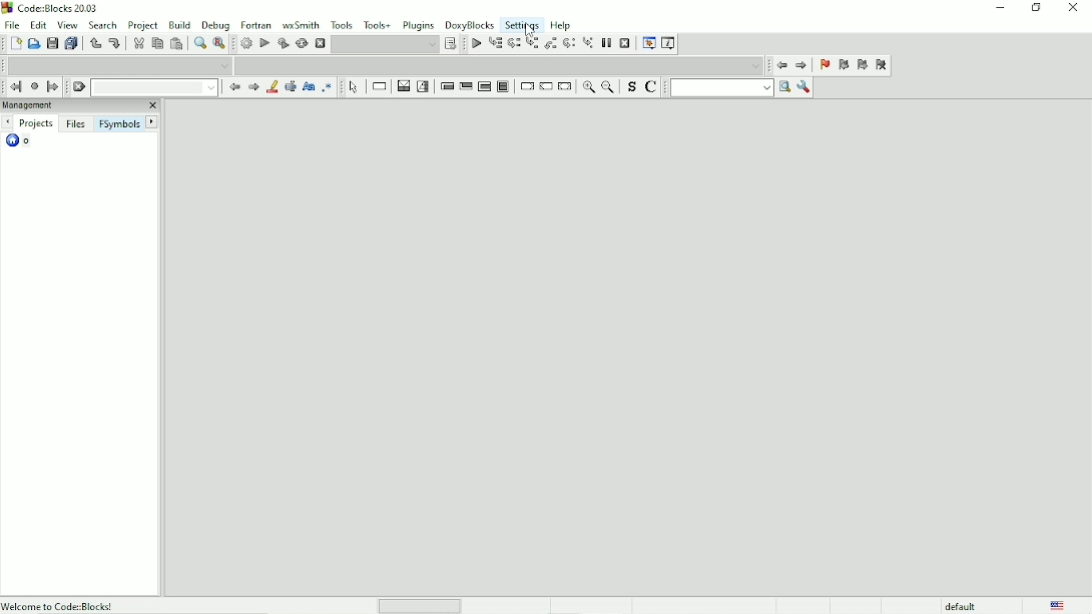 This screenshot has width=1092, height=614. Describe the element at coordinates (532, 43) in the screenshot. I see `Step into` at that location.